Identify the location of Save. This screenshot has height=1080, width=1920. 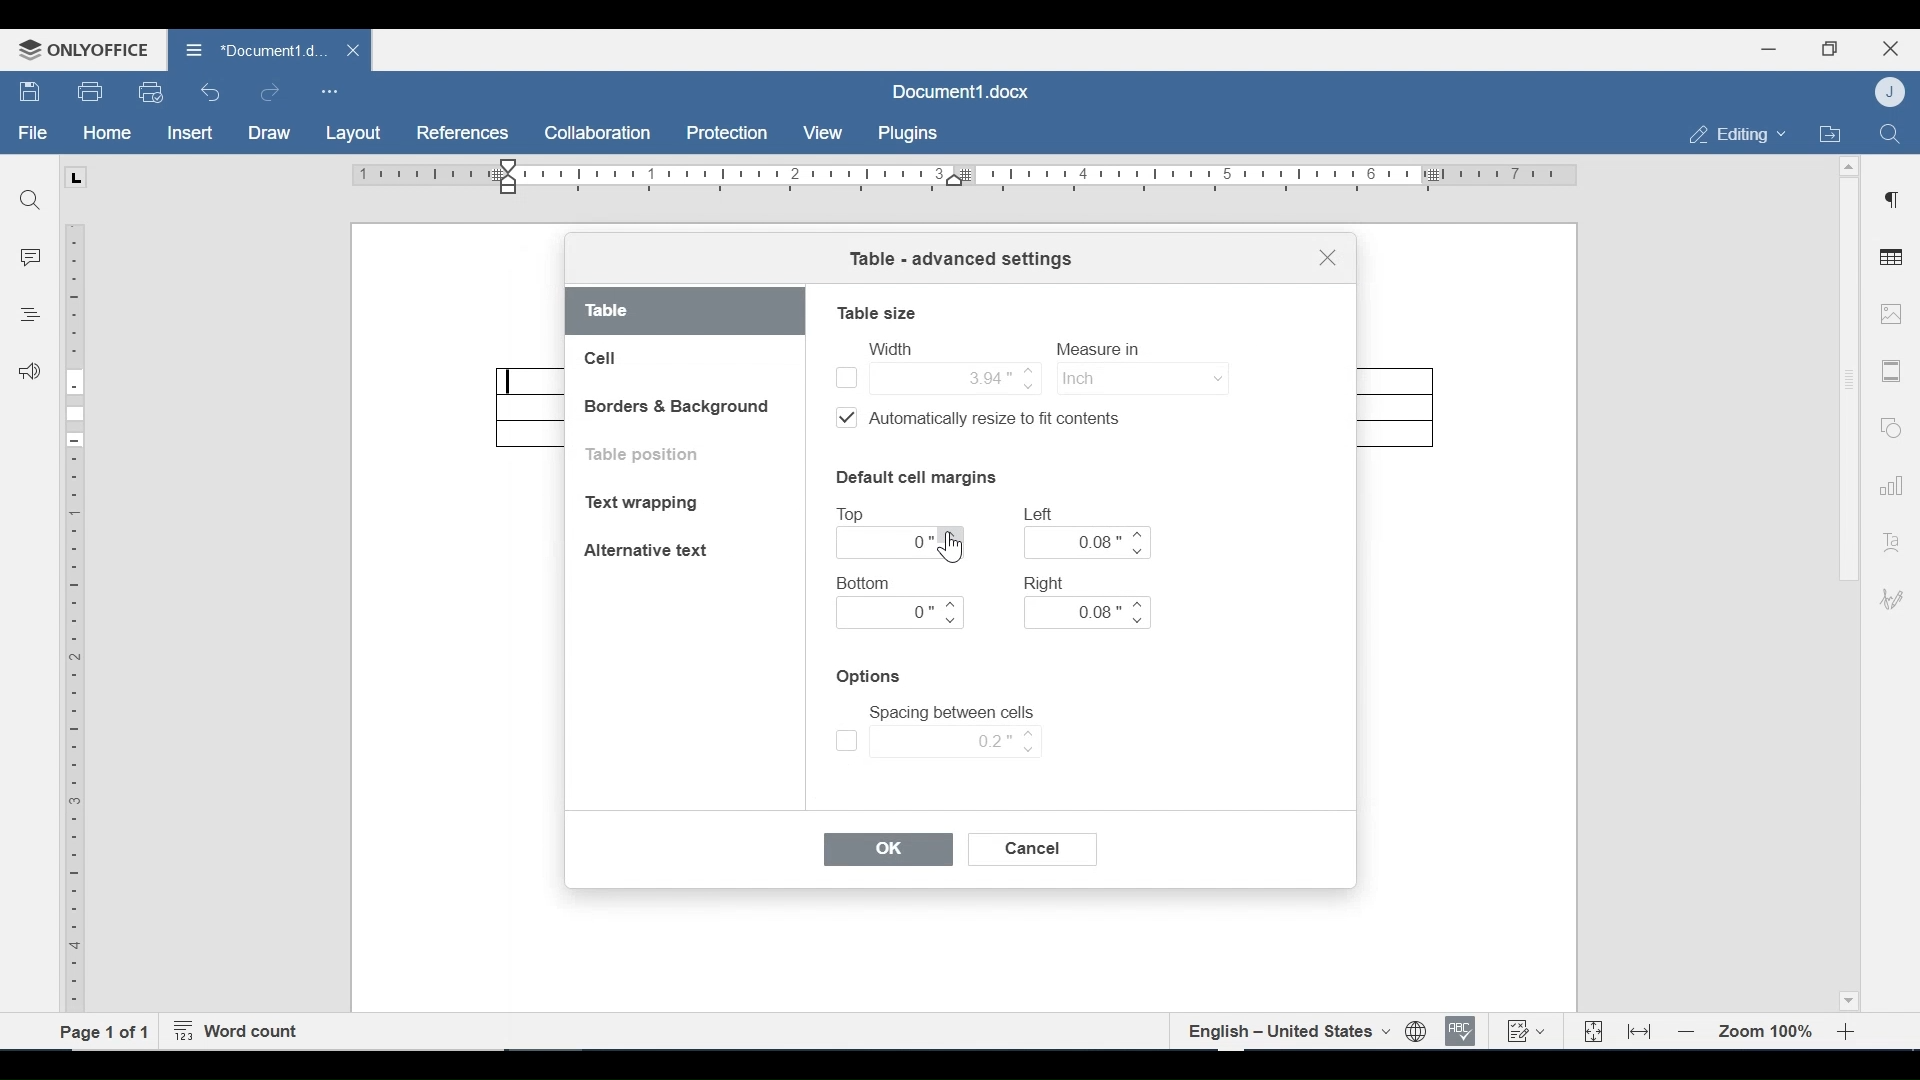
(31, 92).